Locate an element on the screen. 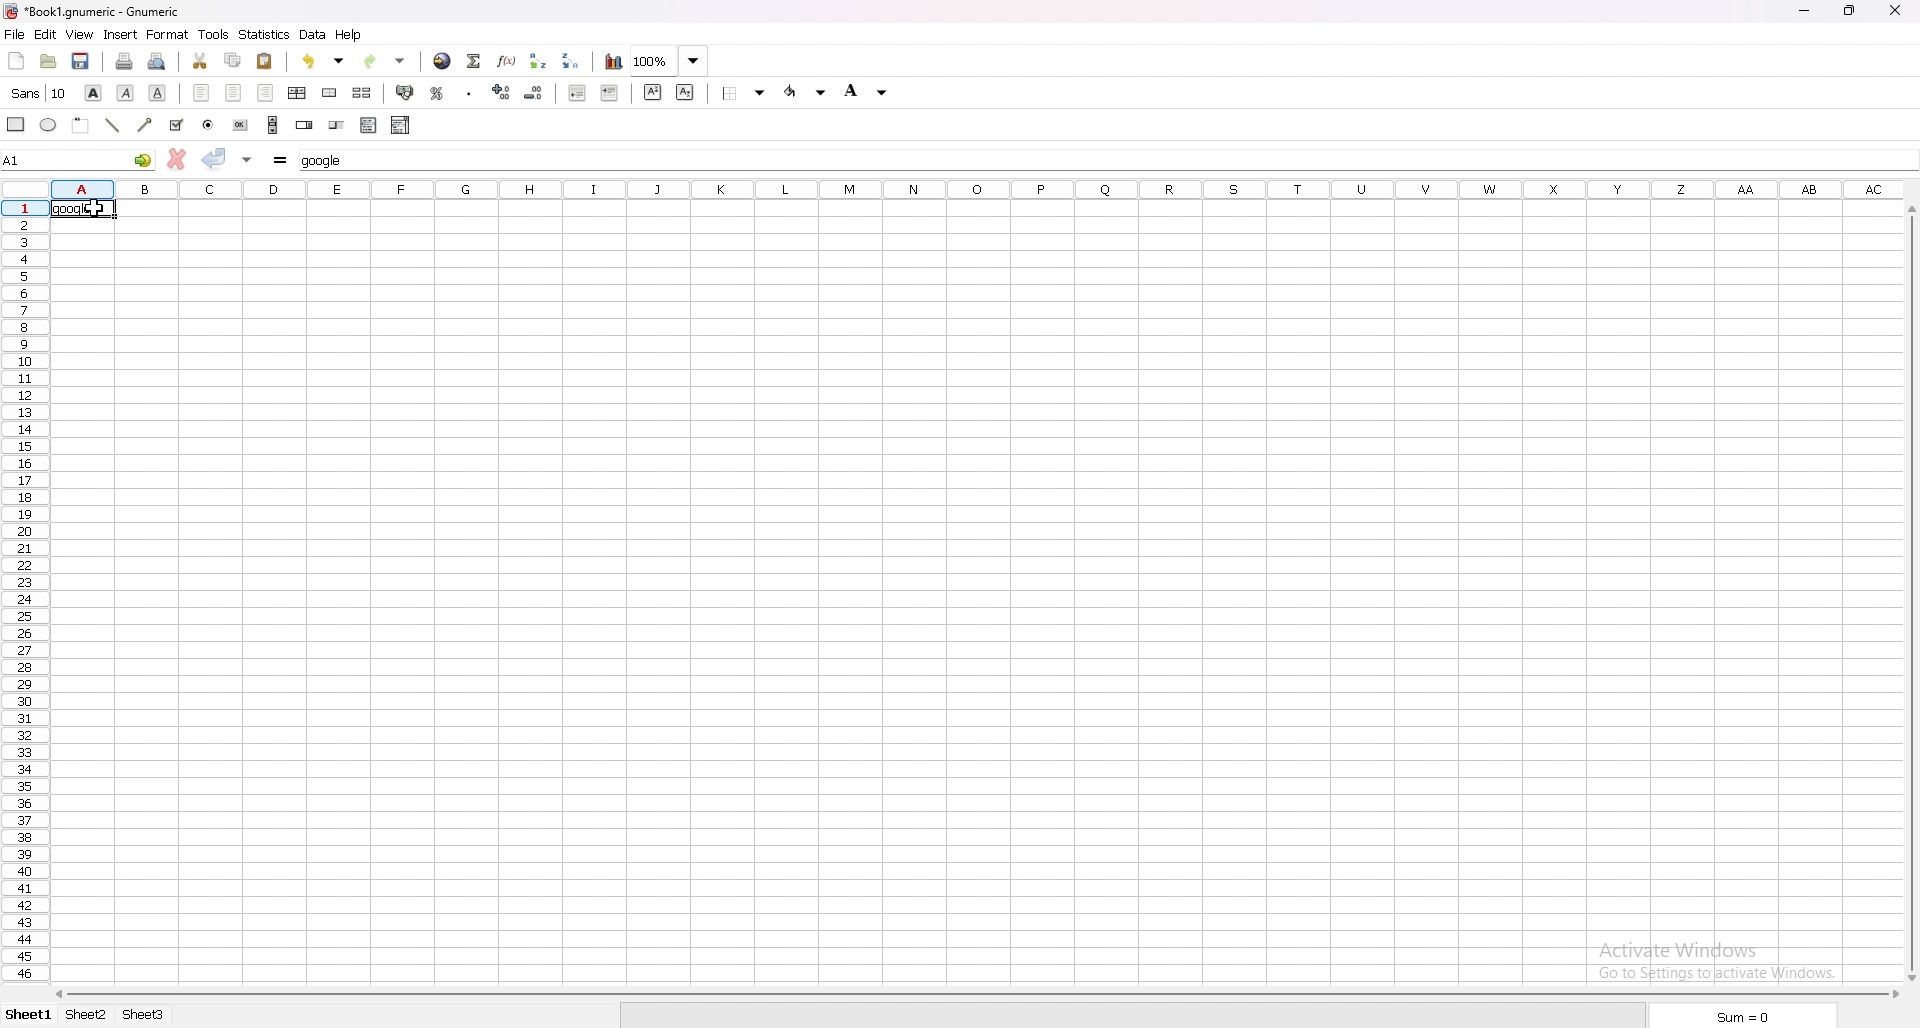 The width and height of the screenshot is (1920, 1028). bold is located at coordinates (94, 93).